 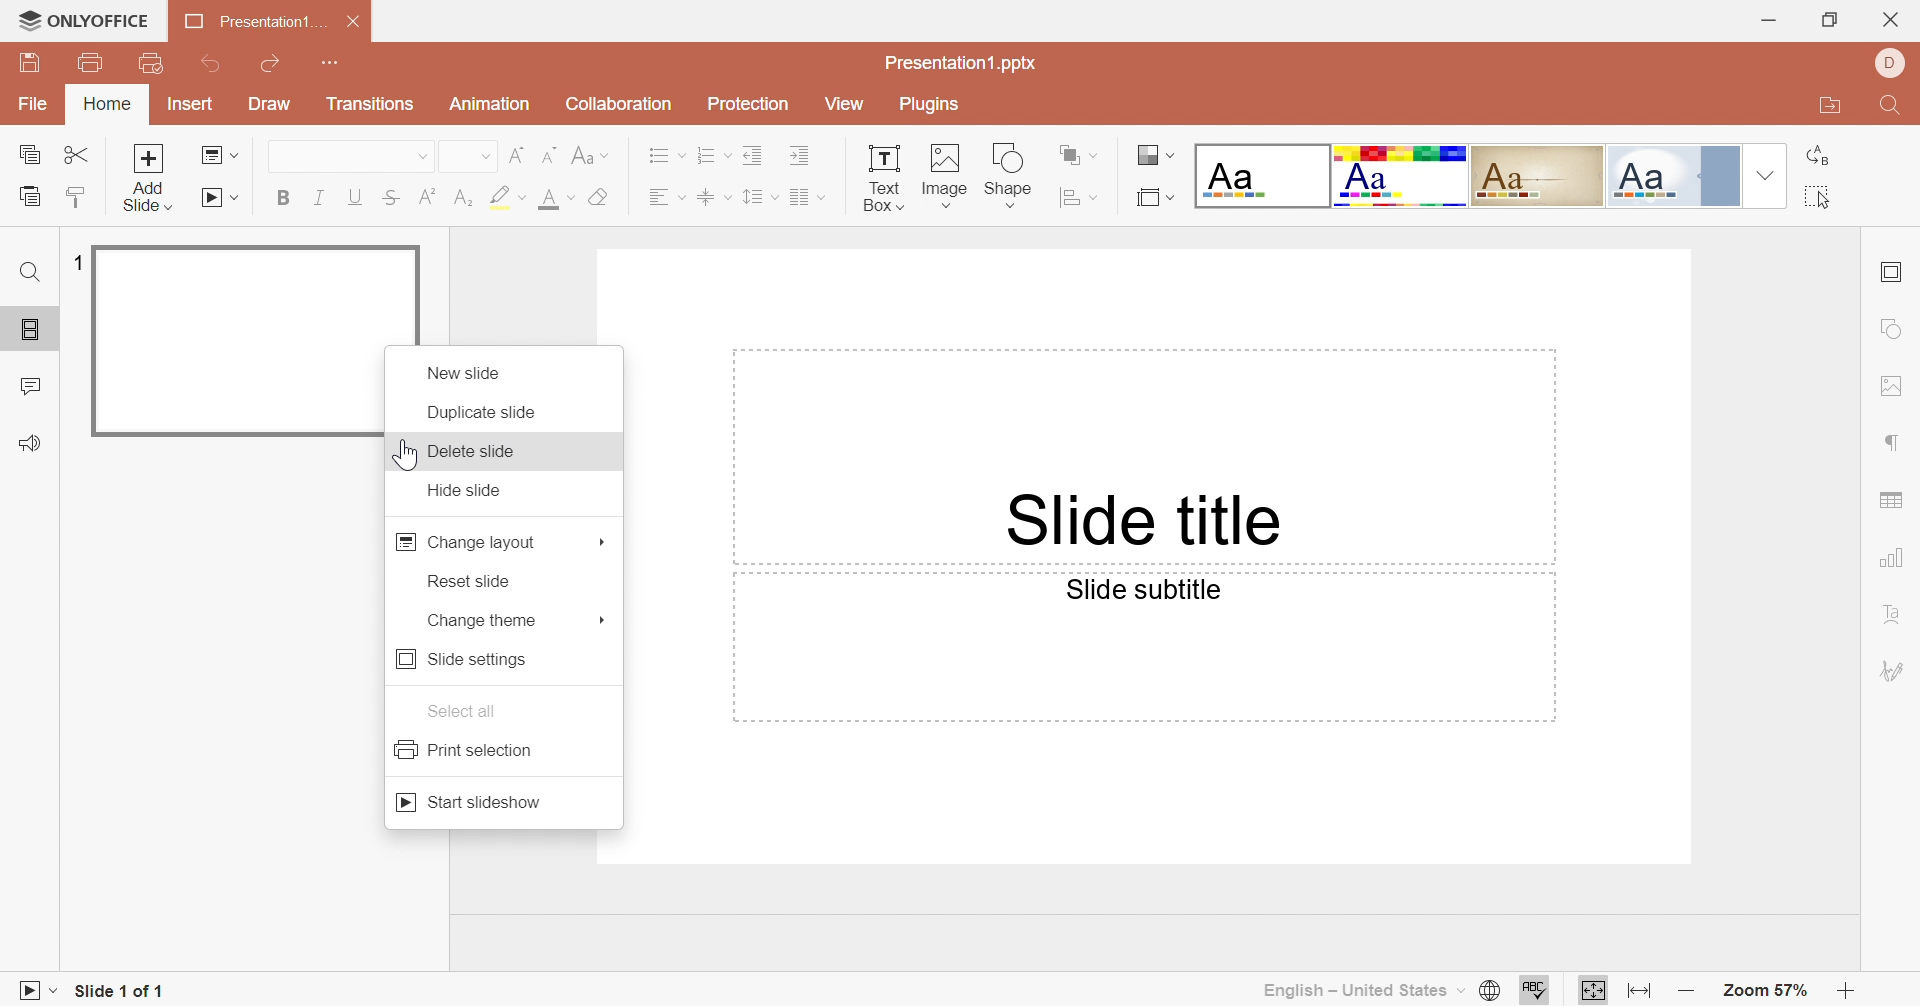 I want to click on Arrange shape, so click(x=1072, y=156).